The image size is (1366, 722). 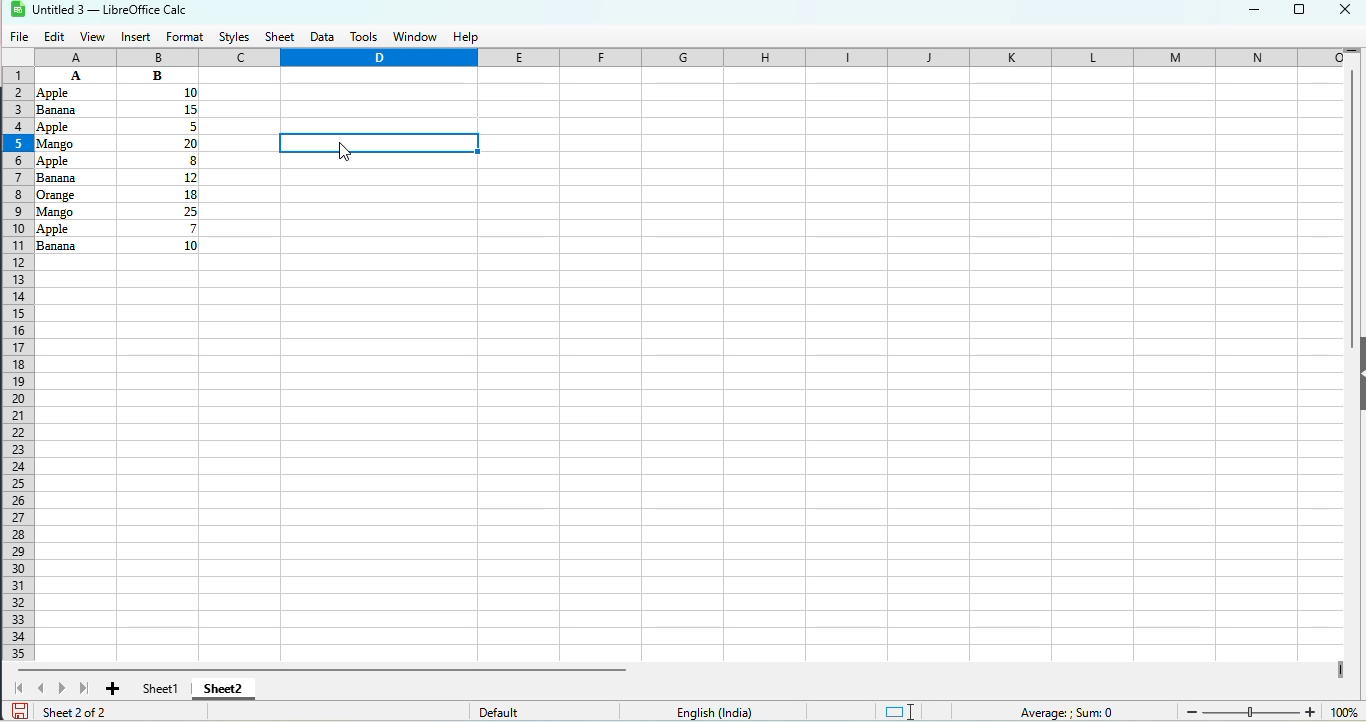 What do you see at coordinates (85, 688) in the screenshot?
I see `scroll to last sheet` at bounding box center [85, 688].